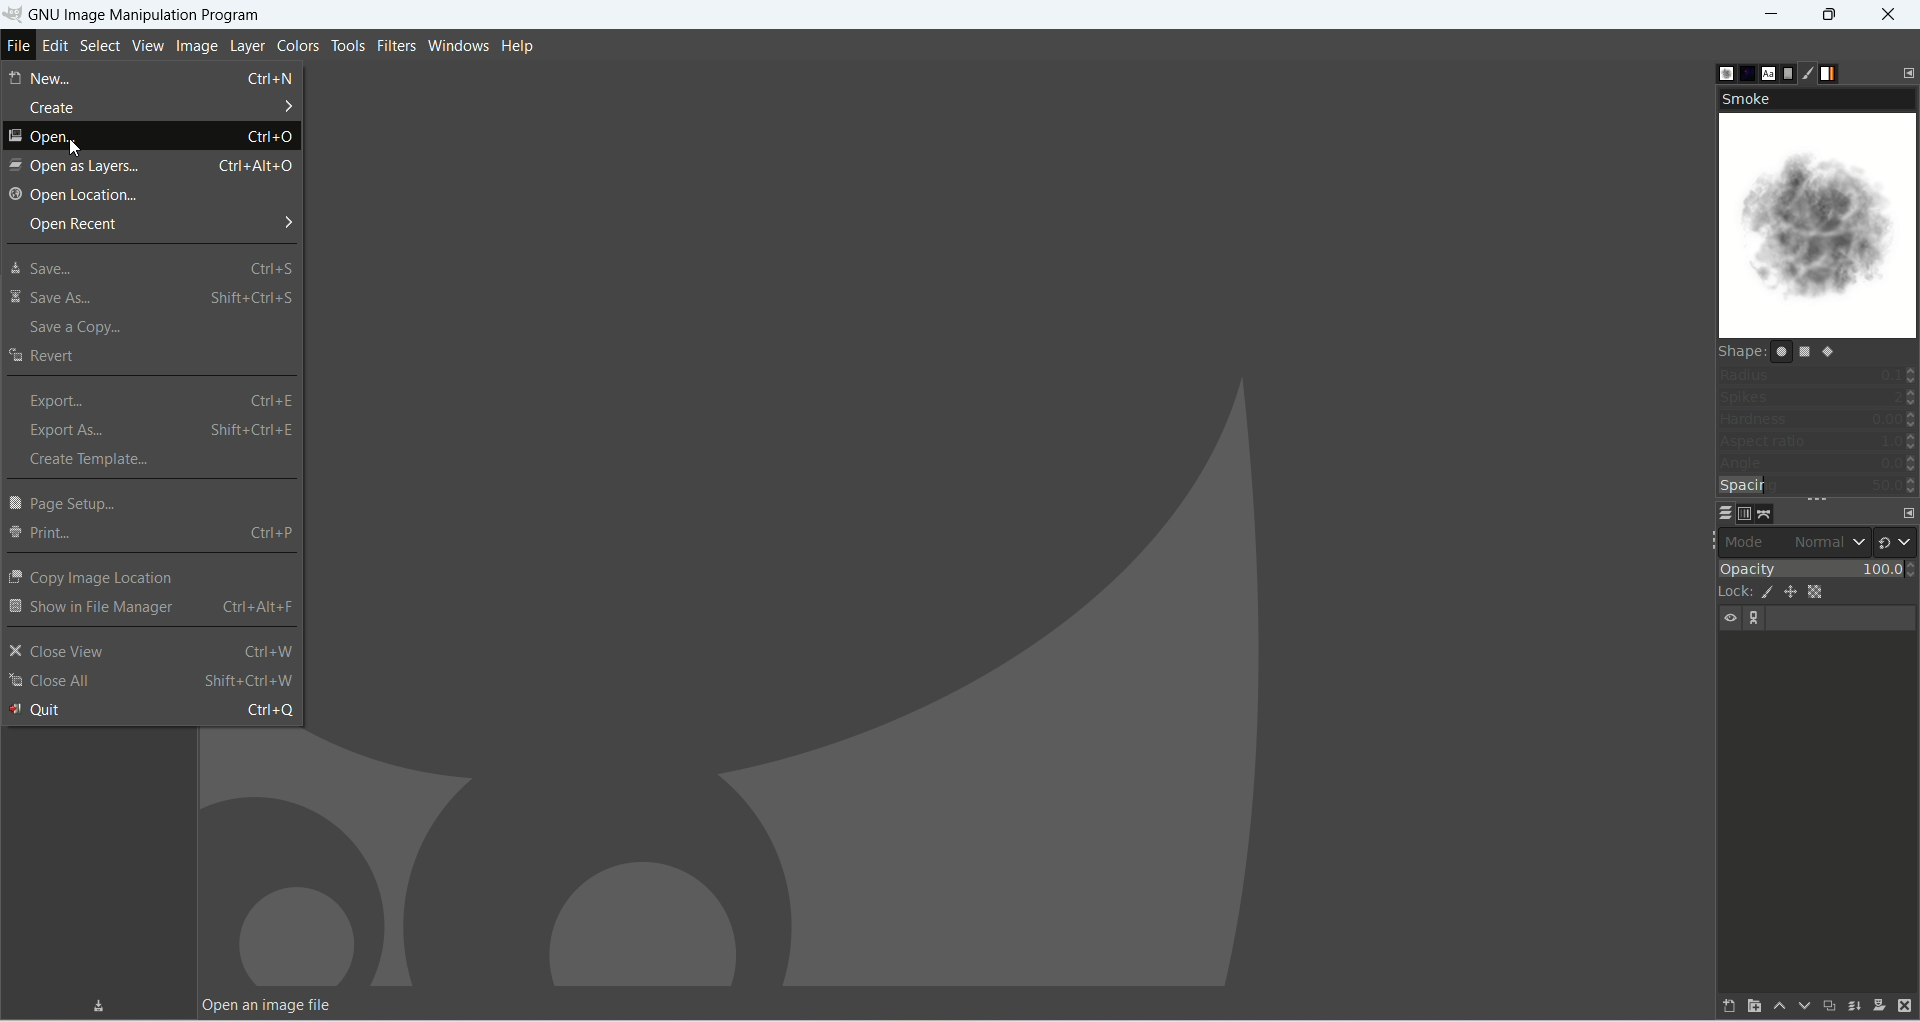  I want to click on close, so click(1893, 12).